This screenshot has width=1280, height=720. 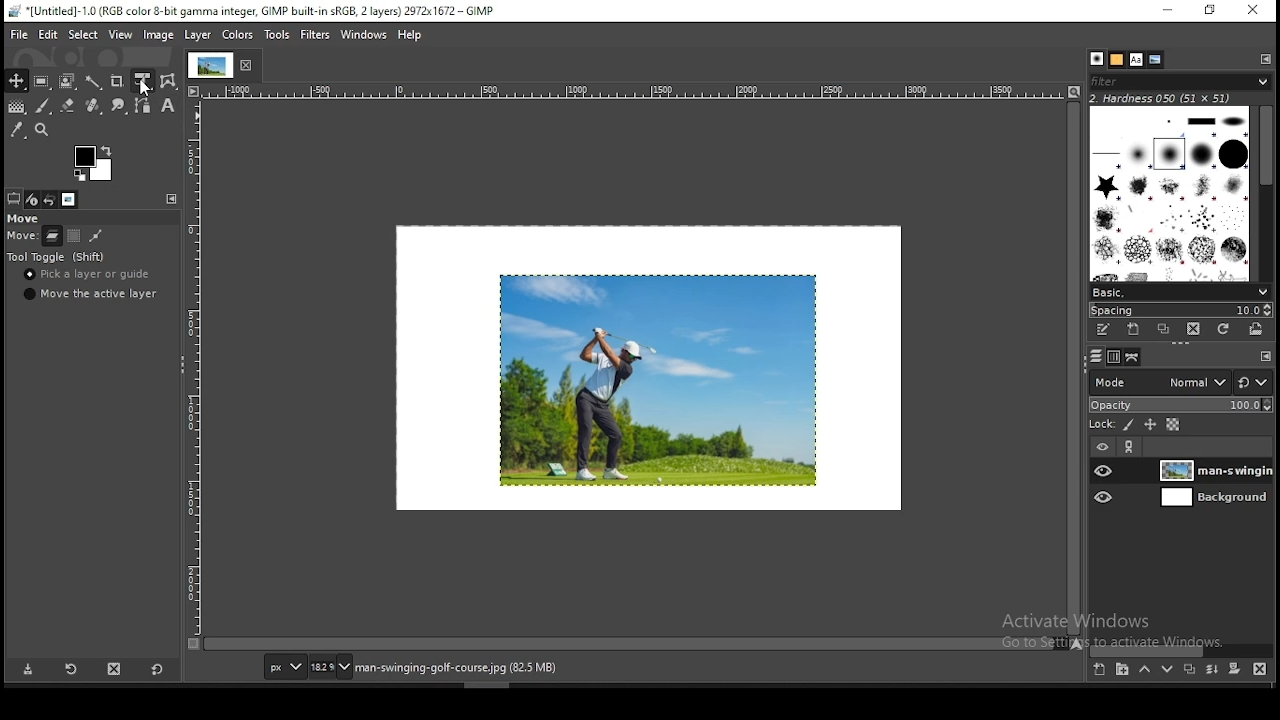 I want to click on brush tool, so click(x=44, y=105).